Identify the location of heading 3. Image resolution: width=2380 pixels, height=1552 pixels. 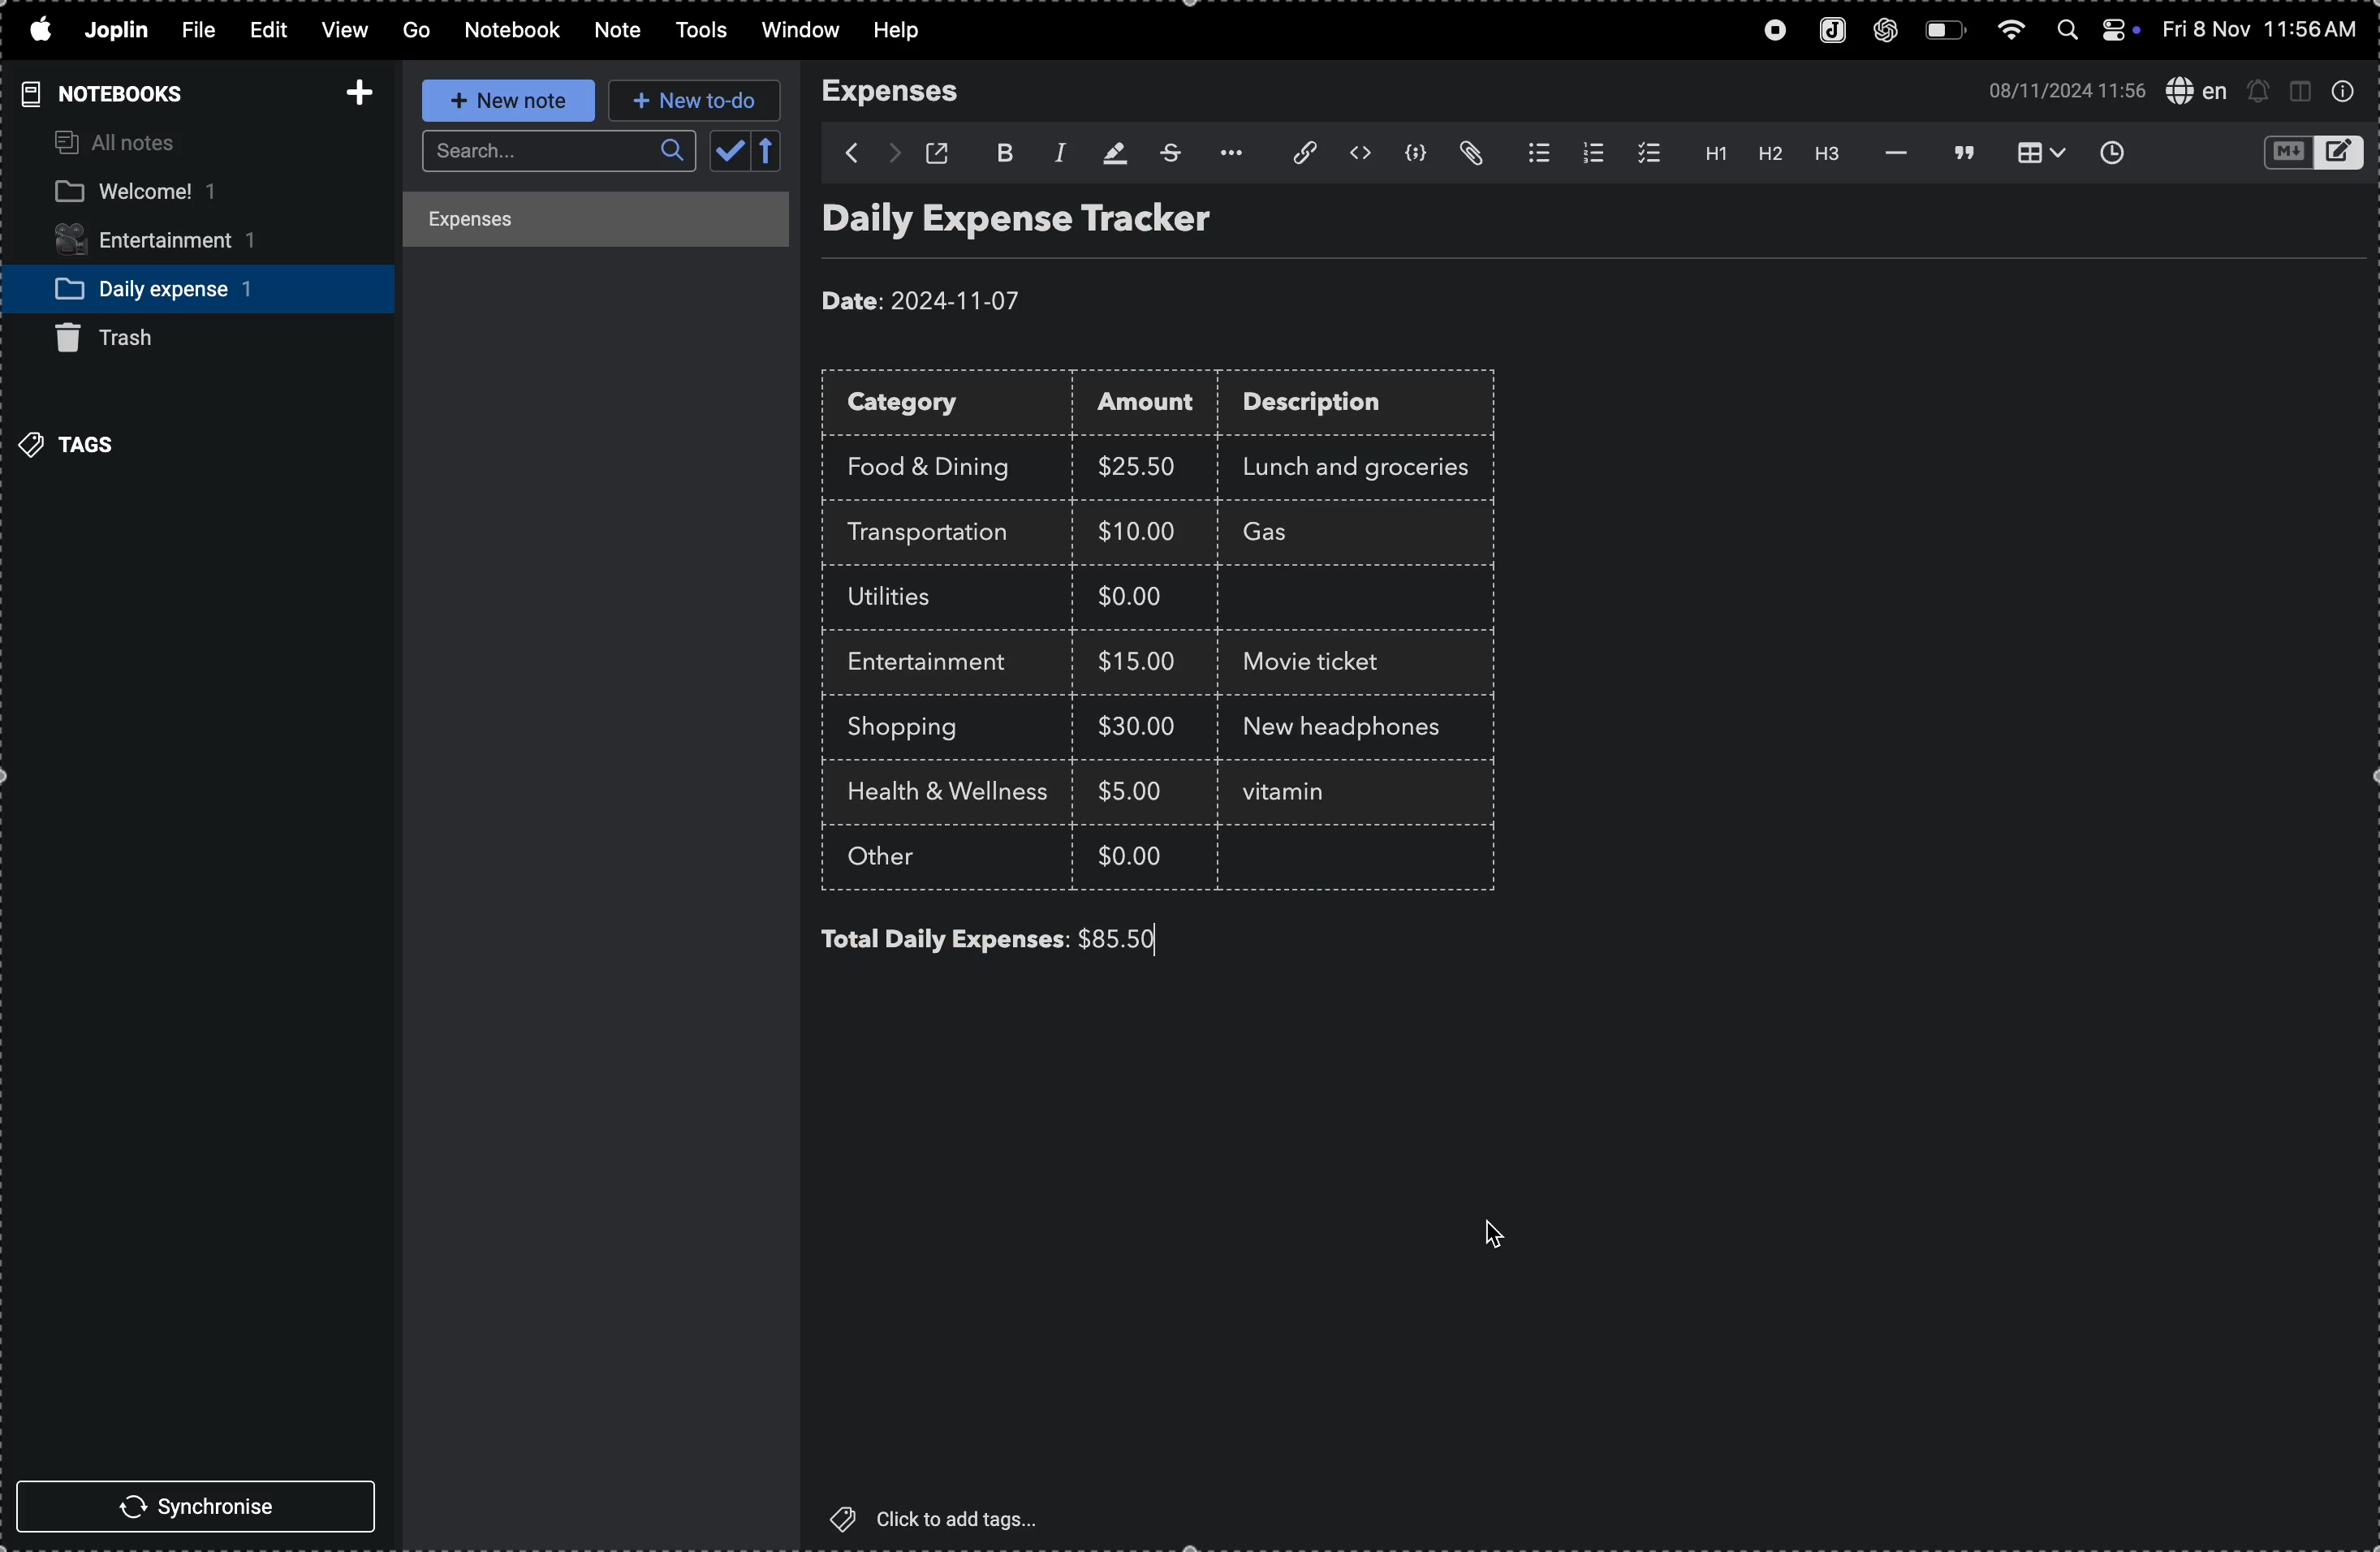
(1829, 156).